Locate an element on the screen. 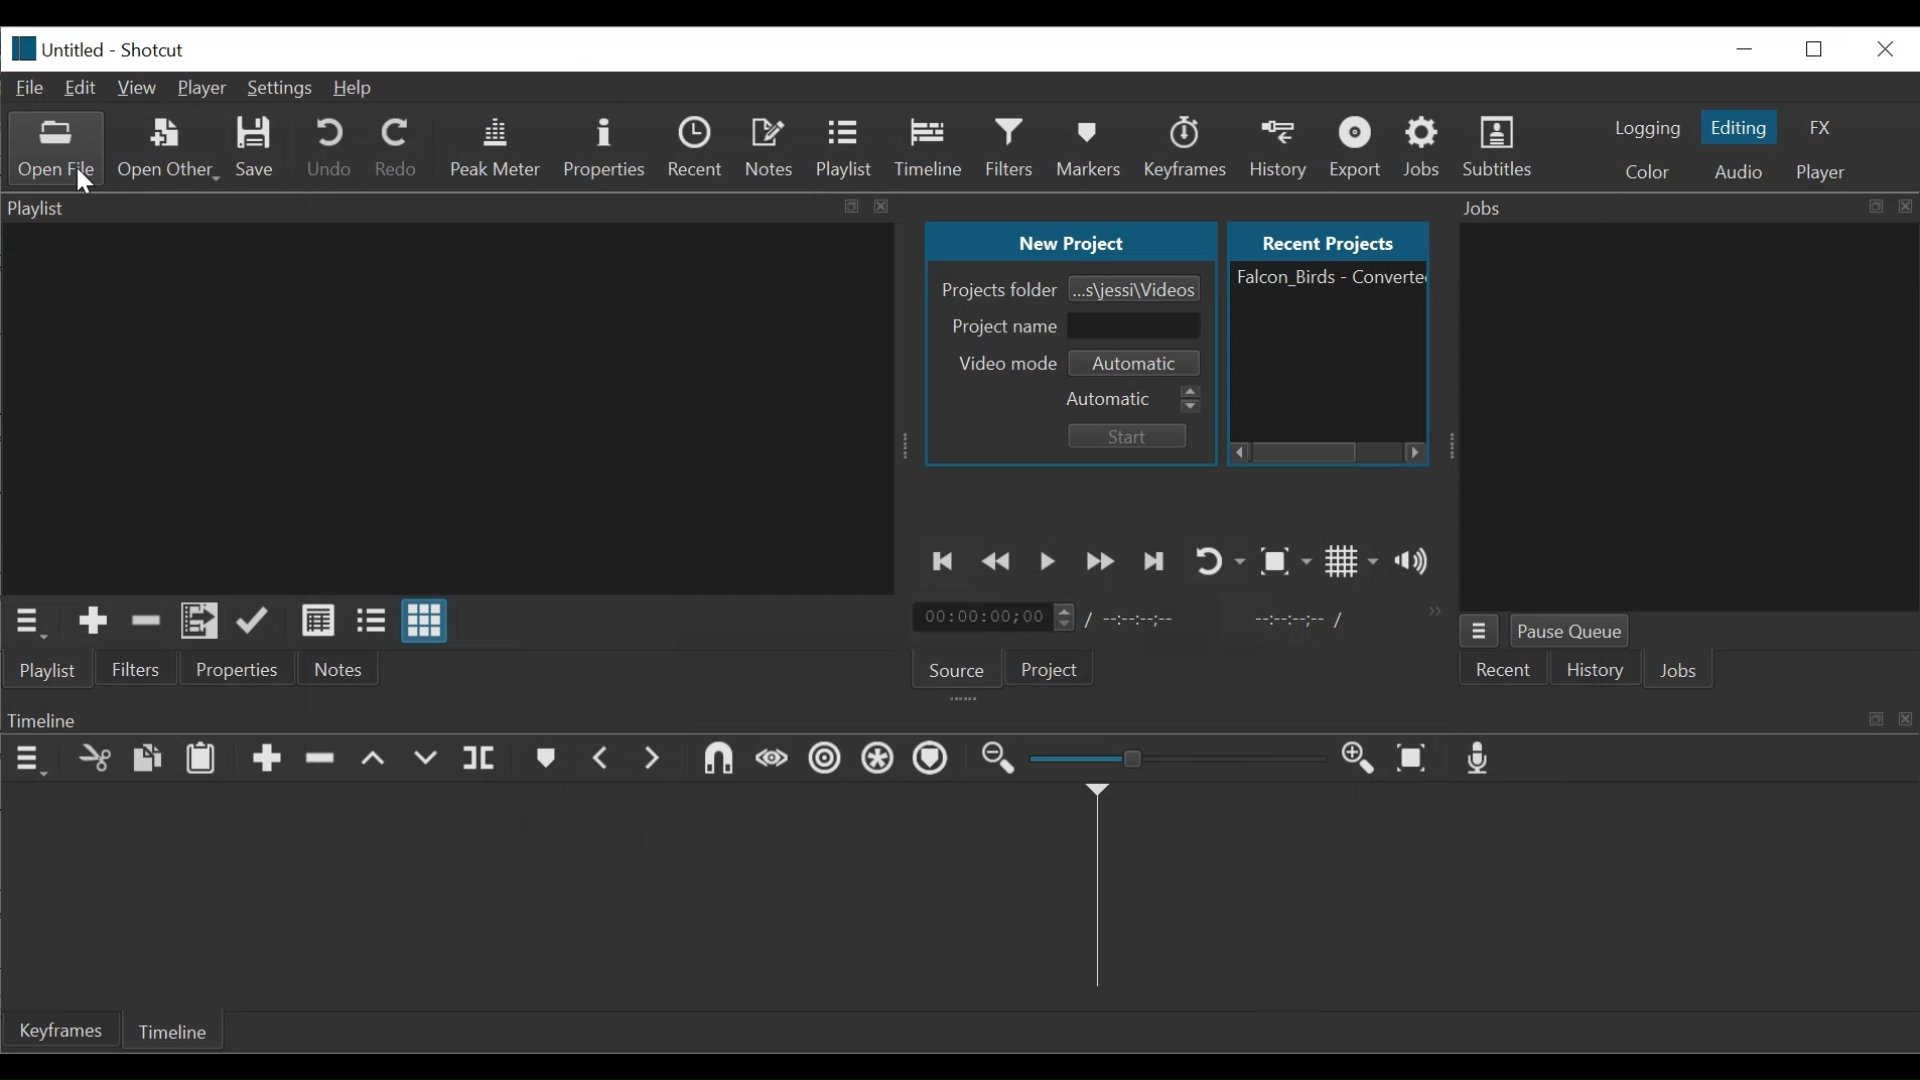 This screenshot has width=1920, height=1080. Recent Projects is located at coordinates (1329, 242).